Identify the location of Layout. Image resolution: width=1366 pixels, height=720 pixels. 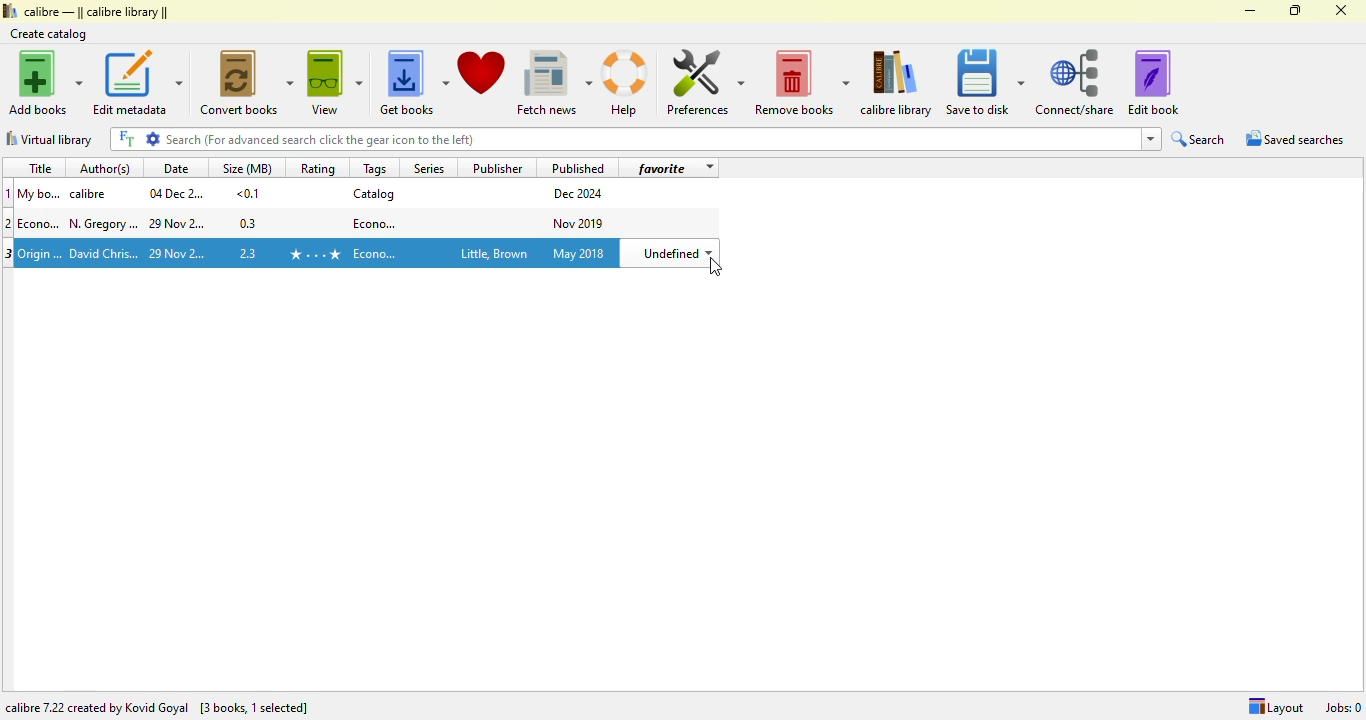
(1275, 707).